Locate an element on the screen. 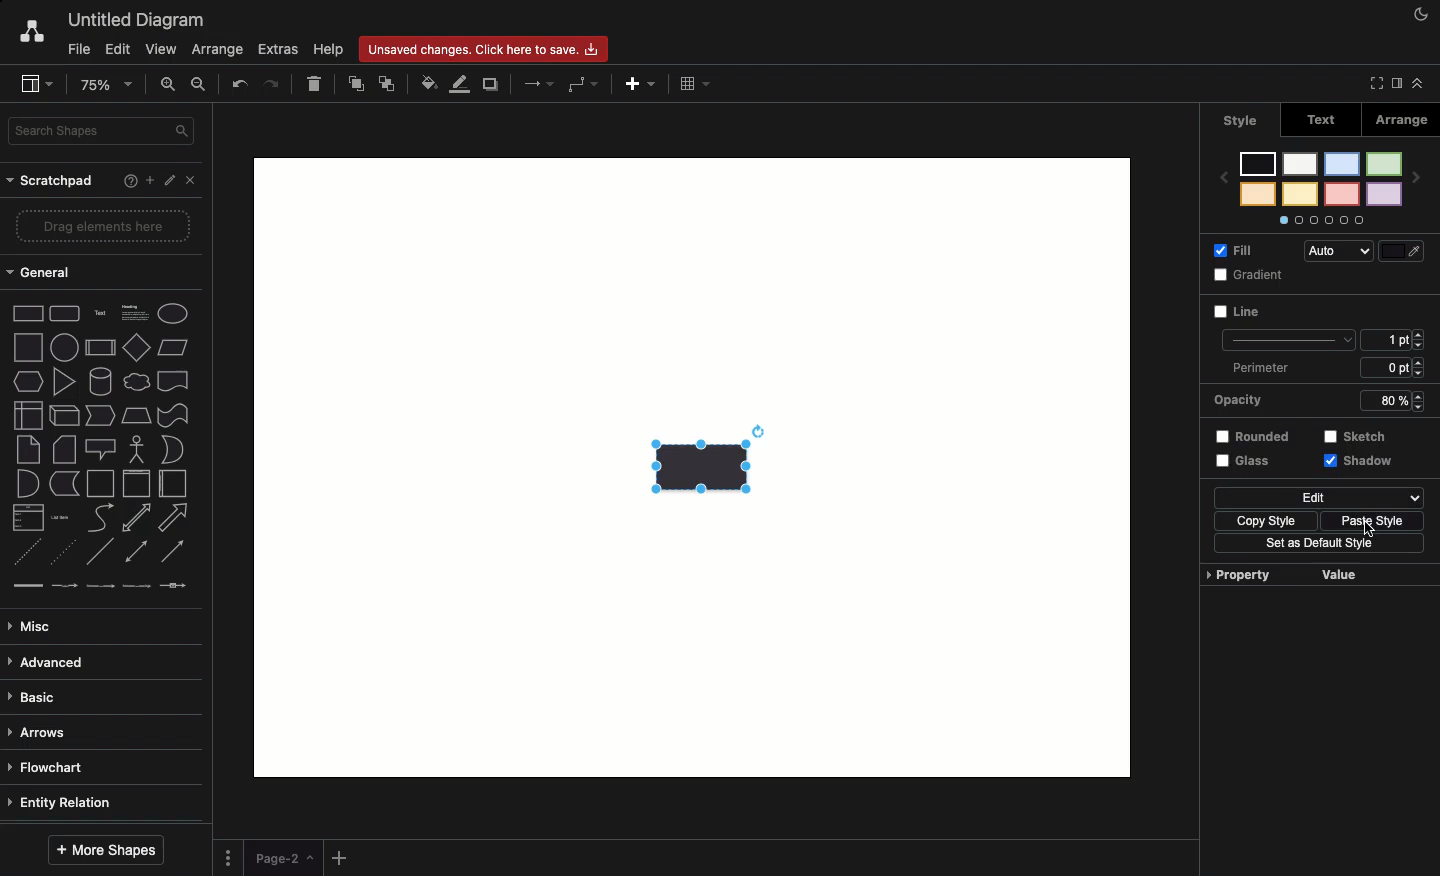 The width and height of the screenshot is (1440, 876). Full screen is located at coordinates (1372, 83).